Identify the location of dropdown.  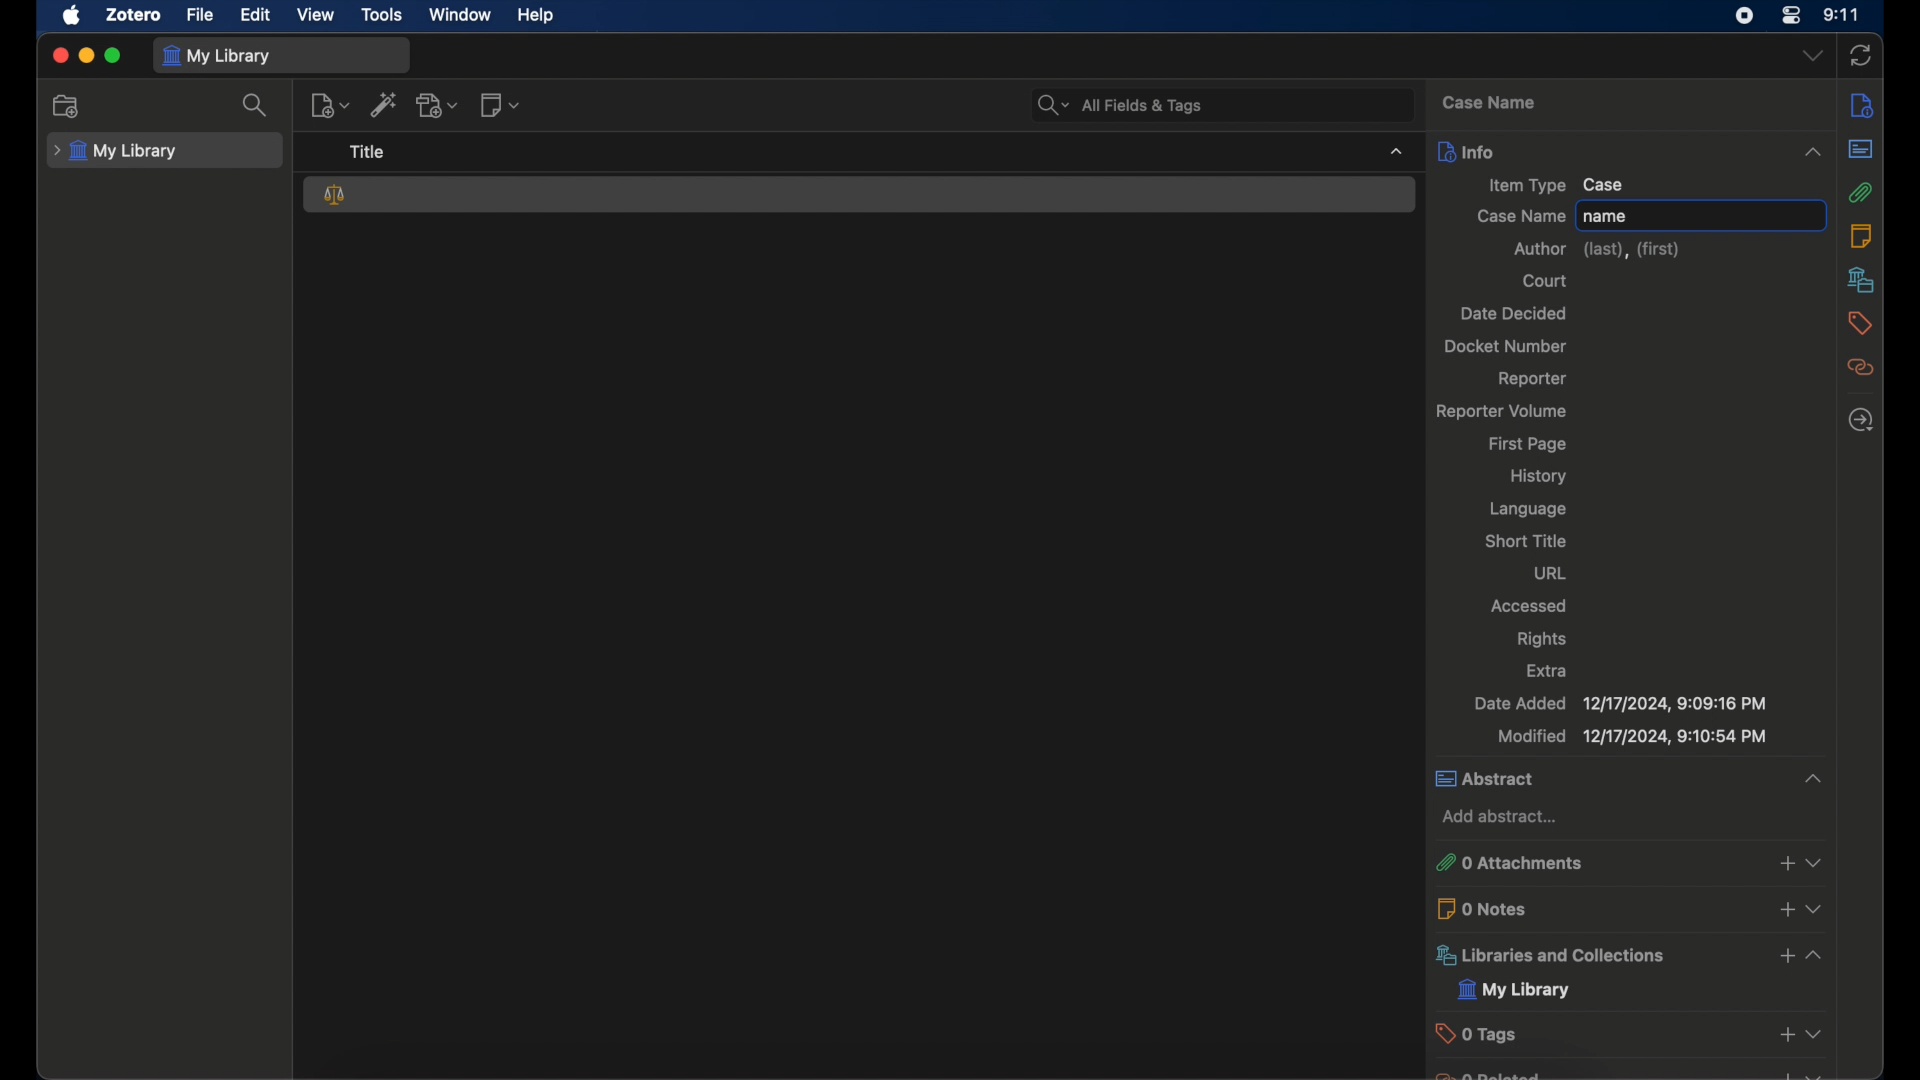
(1396, 152).